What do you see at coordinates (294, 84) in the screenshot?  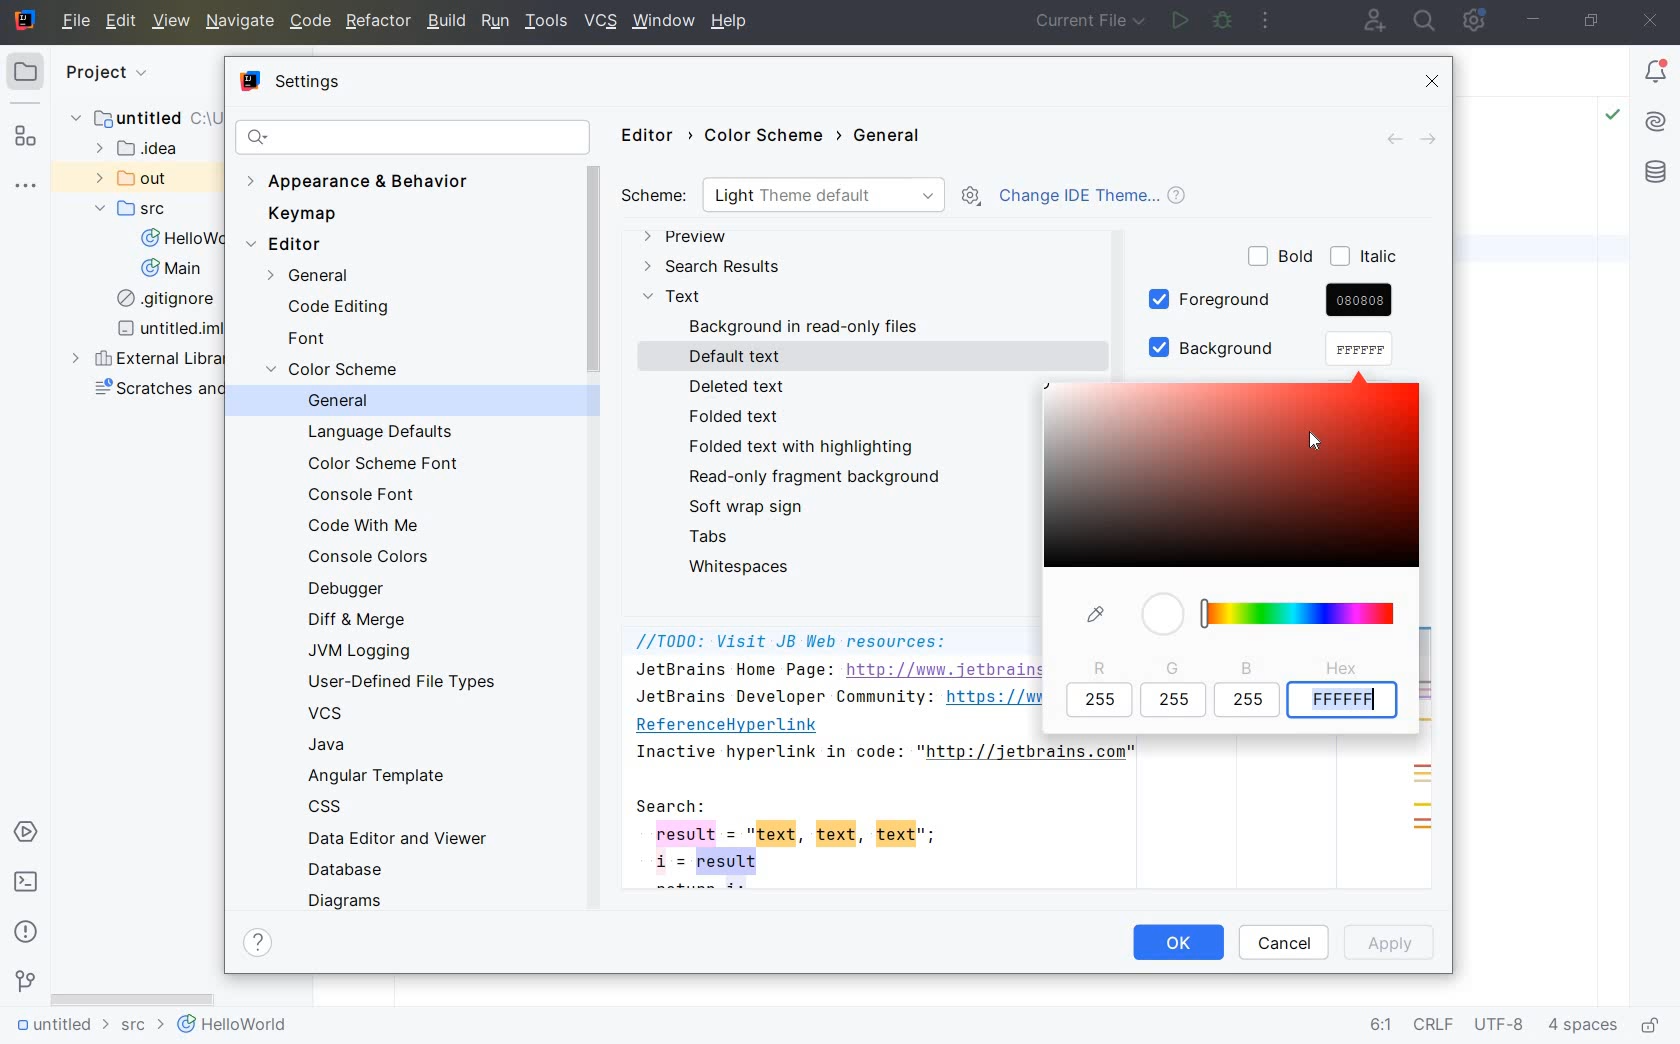 I see `SETTINGS` at bounding box center [294, 84].